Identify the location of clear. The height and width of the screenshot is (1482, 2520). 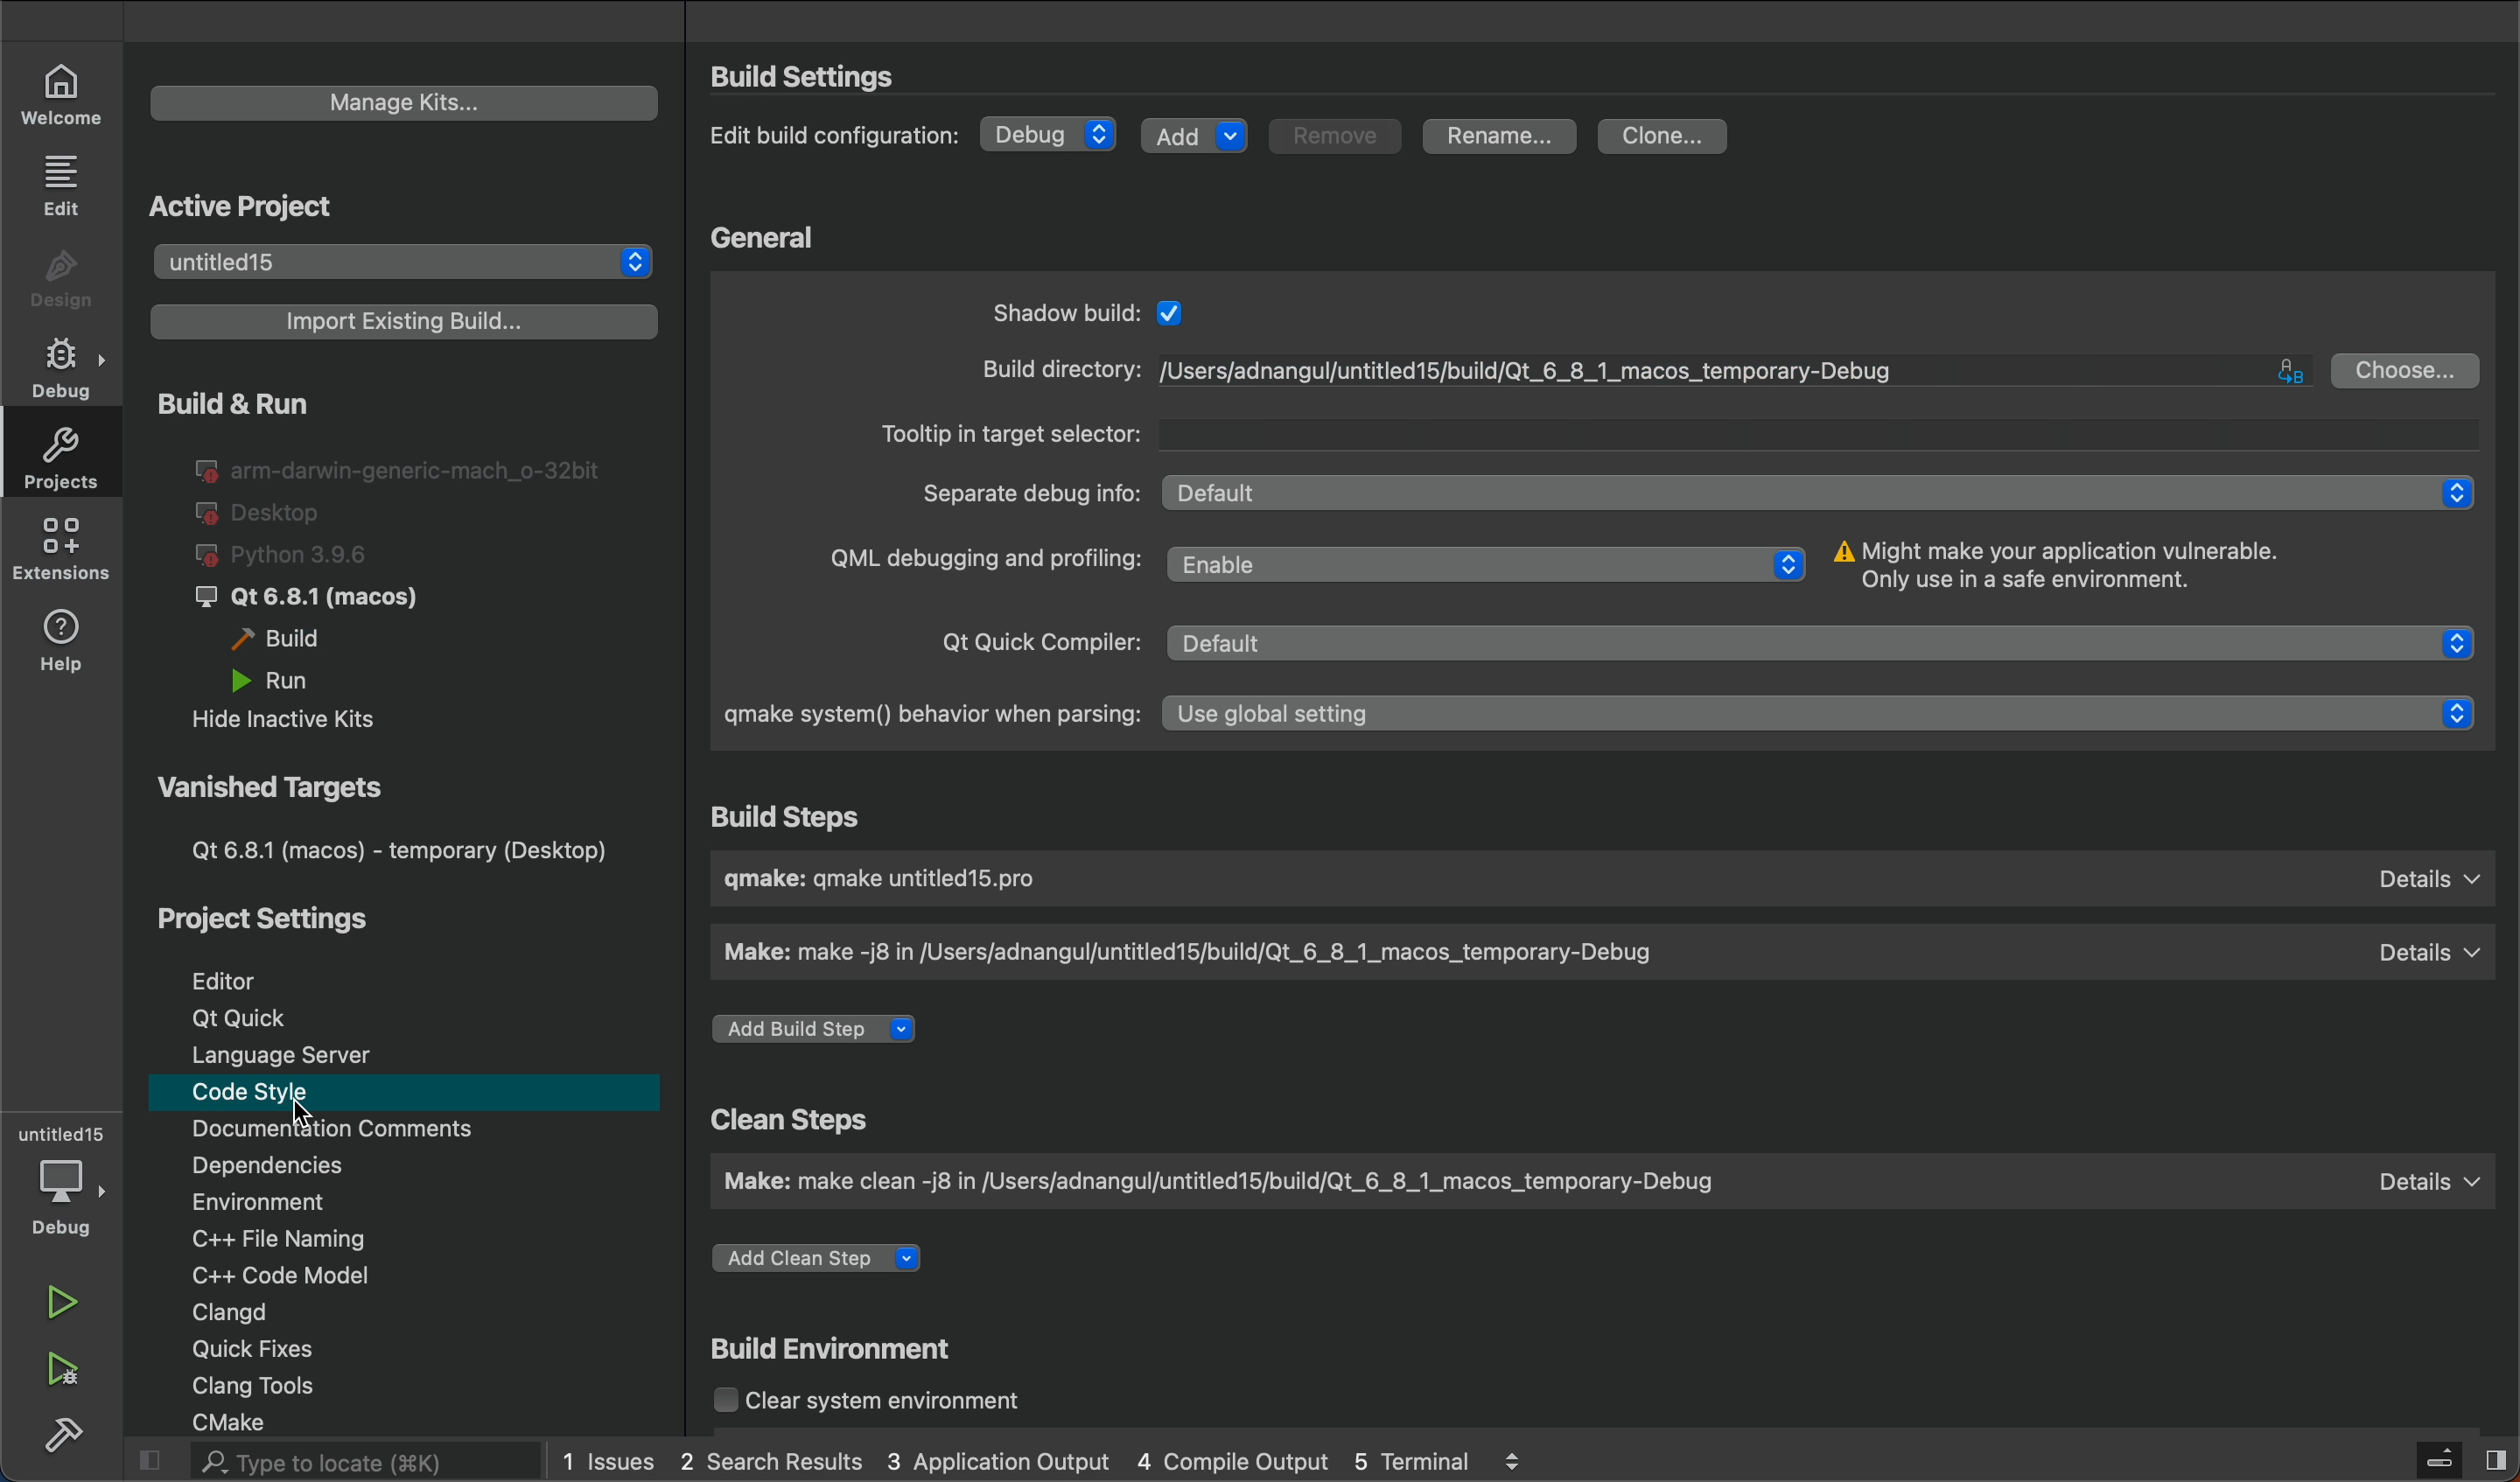
(873, 1399).